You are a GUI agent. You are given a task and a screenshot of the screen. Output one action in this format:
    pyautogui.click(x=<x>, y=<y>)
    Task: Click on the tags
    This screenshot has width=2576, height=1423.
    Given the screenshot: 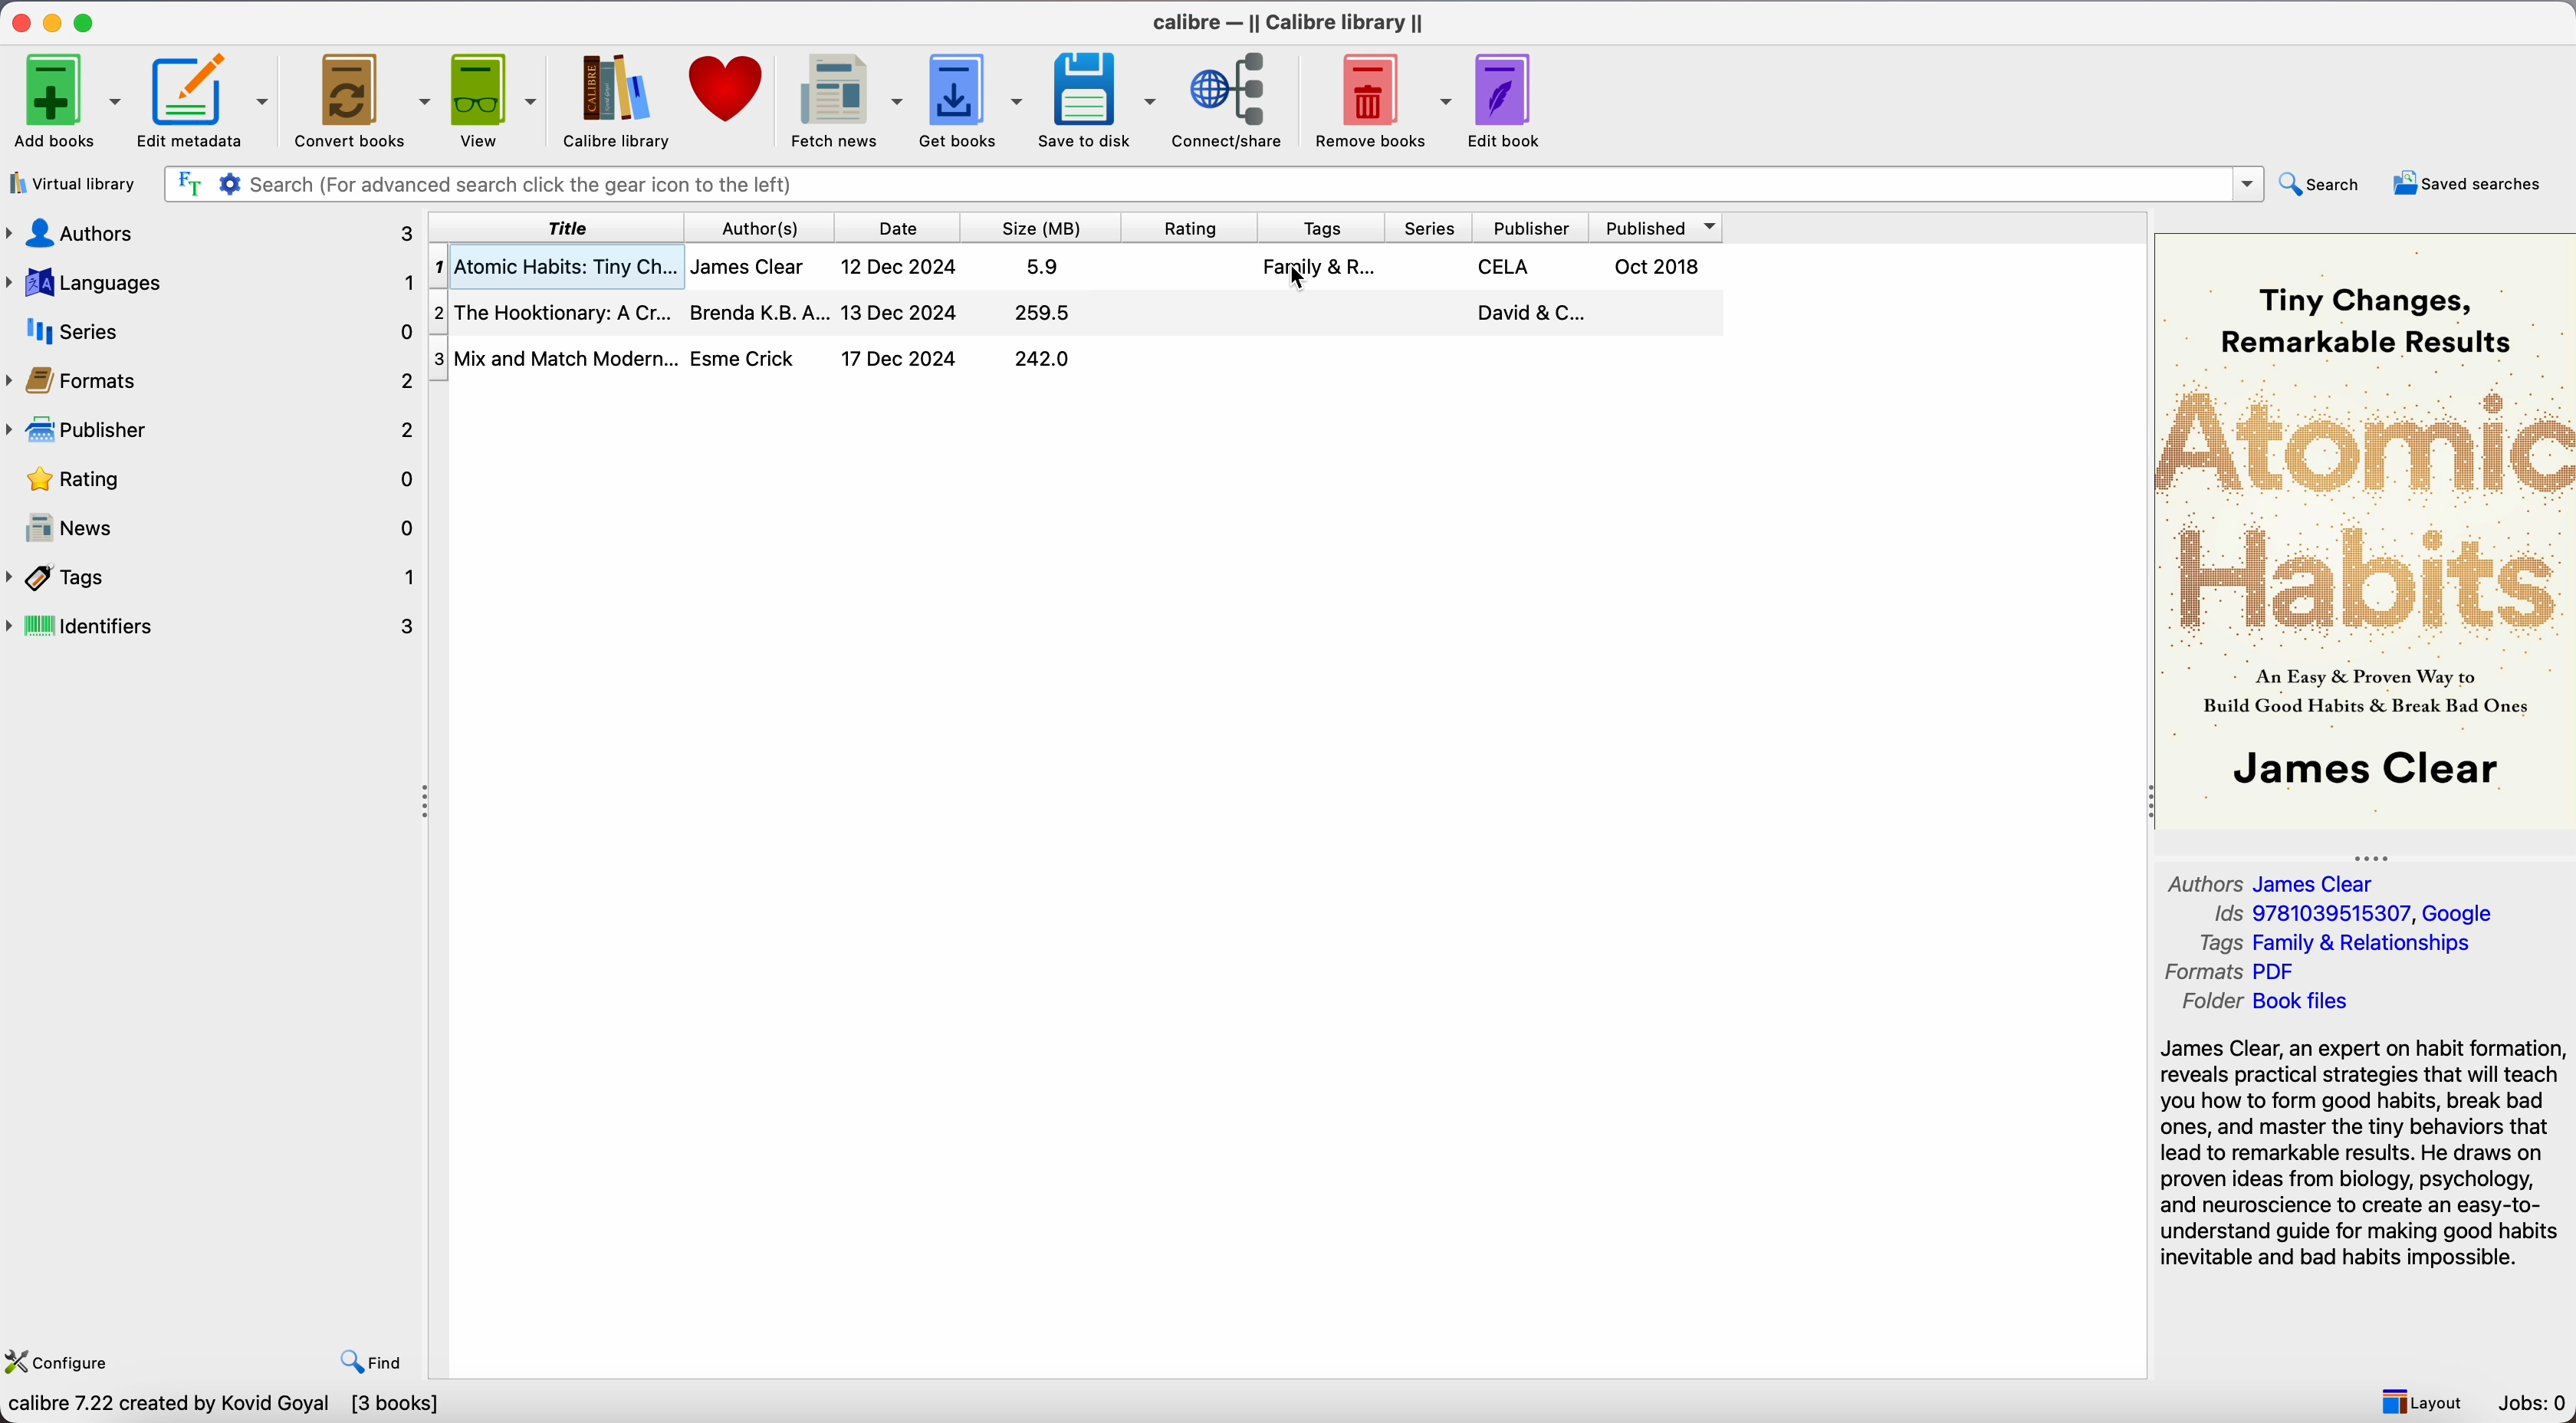 What is the action you would take?
    pyautogui.click(x=1322, y=227)
    